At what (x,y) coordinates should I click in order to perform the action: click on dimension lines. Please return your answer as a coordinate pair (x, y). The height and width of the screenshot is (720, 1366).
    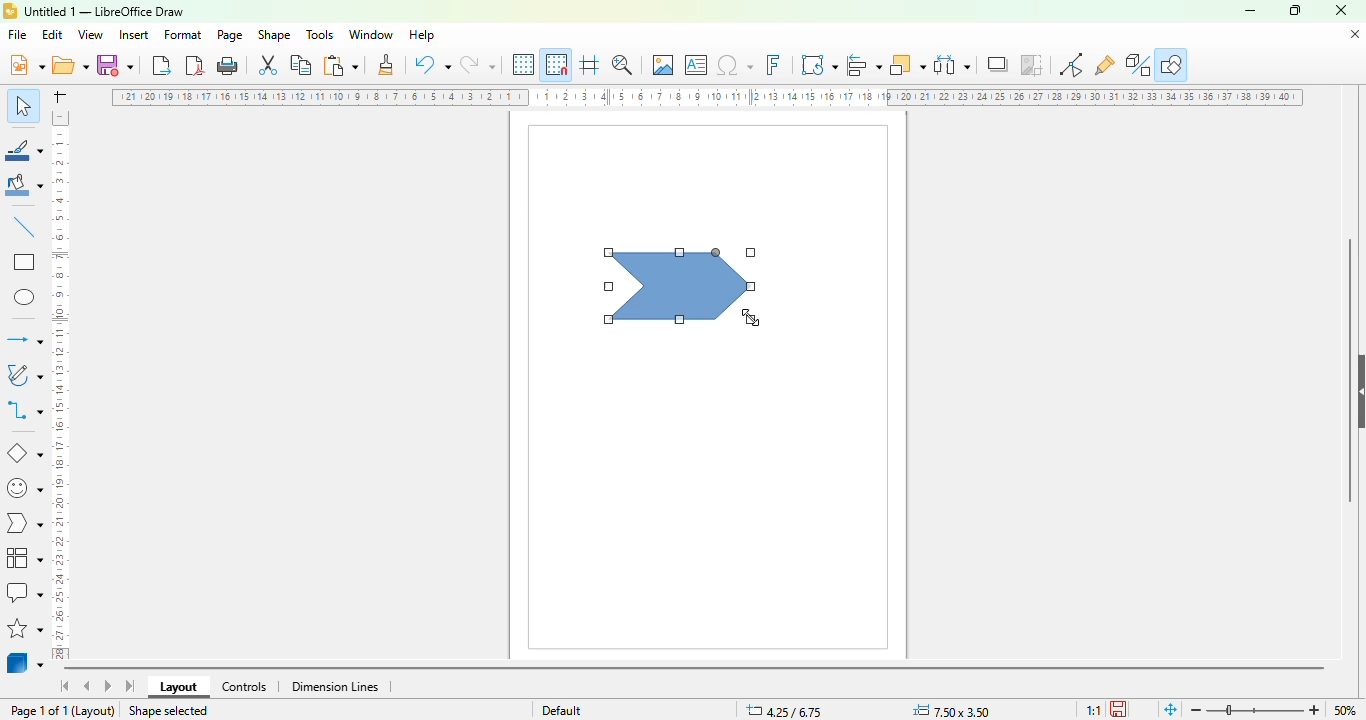
    Looking at the image, I should click on (334, 687).